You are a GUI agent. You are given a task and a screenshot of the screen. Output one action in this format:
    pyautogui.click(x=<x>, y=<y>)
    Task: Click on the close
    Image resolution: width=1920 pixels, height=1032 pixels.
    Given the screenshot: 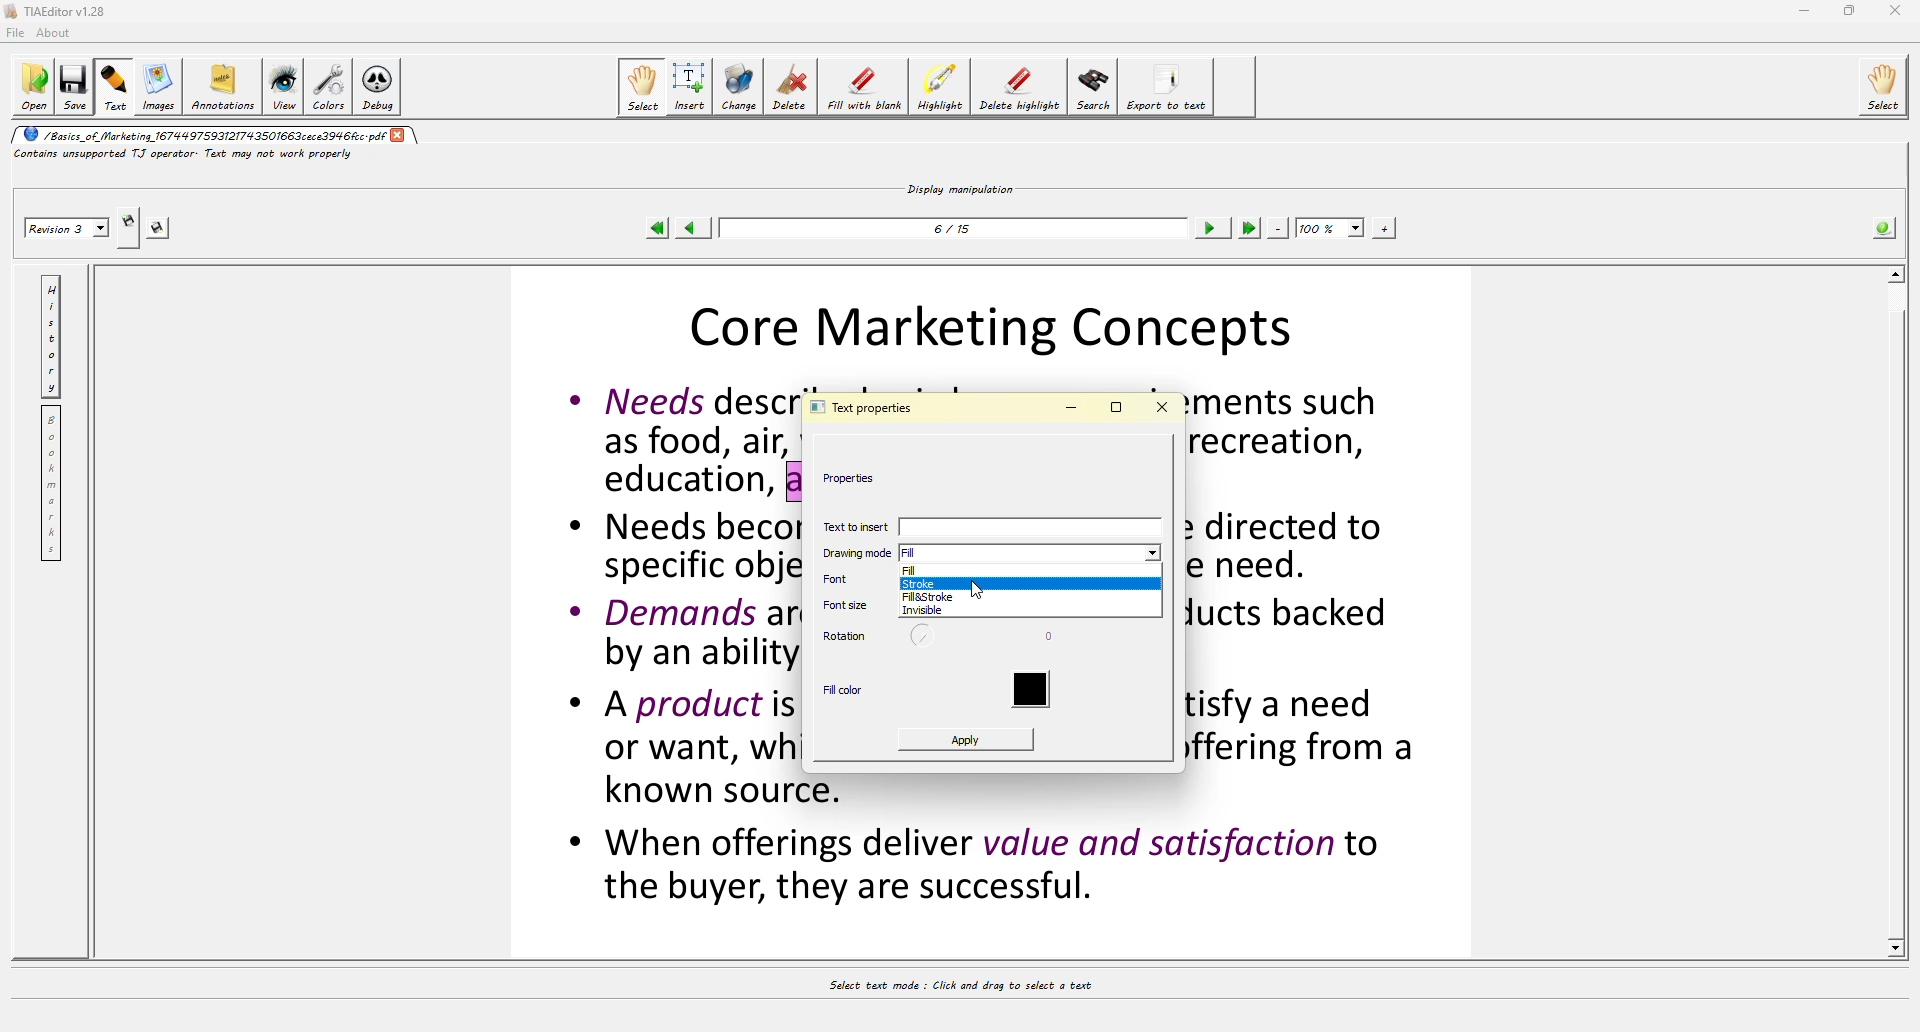 What is the action you would take?
    pyautogui.click(x=1169, y=406)
    